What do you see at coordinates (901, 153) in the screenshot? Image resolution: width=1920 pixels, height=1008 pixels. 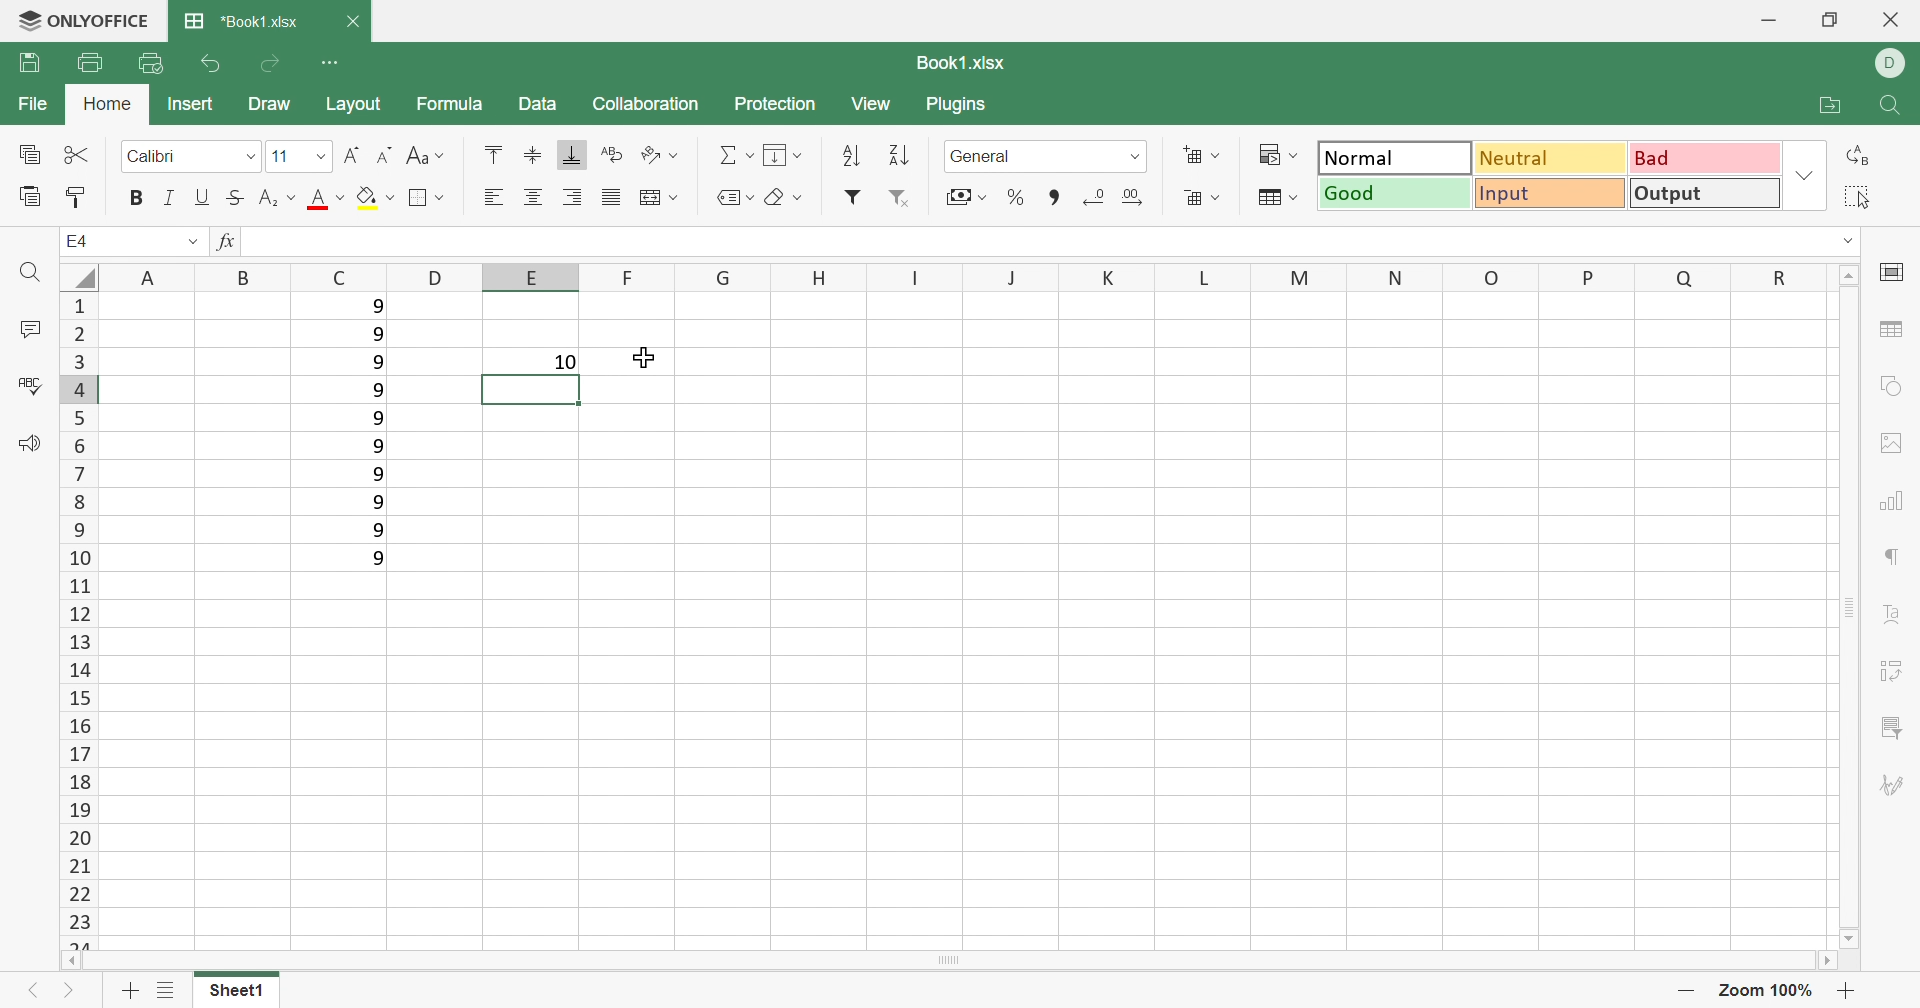 I see `Descending order` at bounding box center [901, 153].